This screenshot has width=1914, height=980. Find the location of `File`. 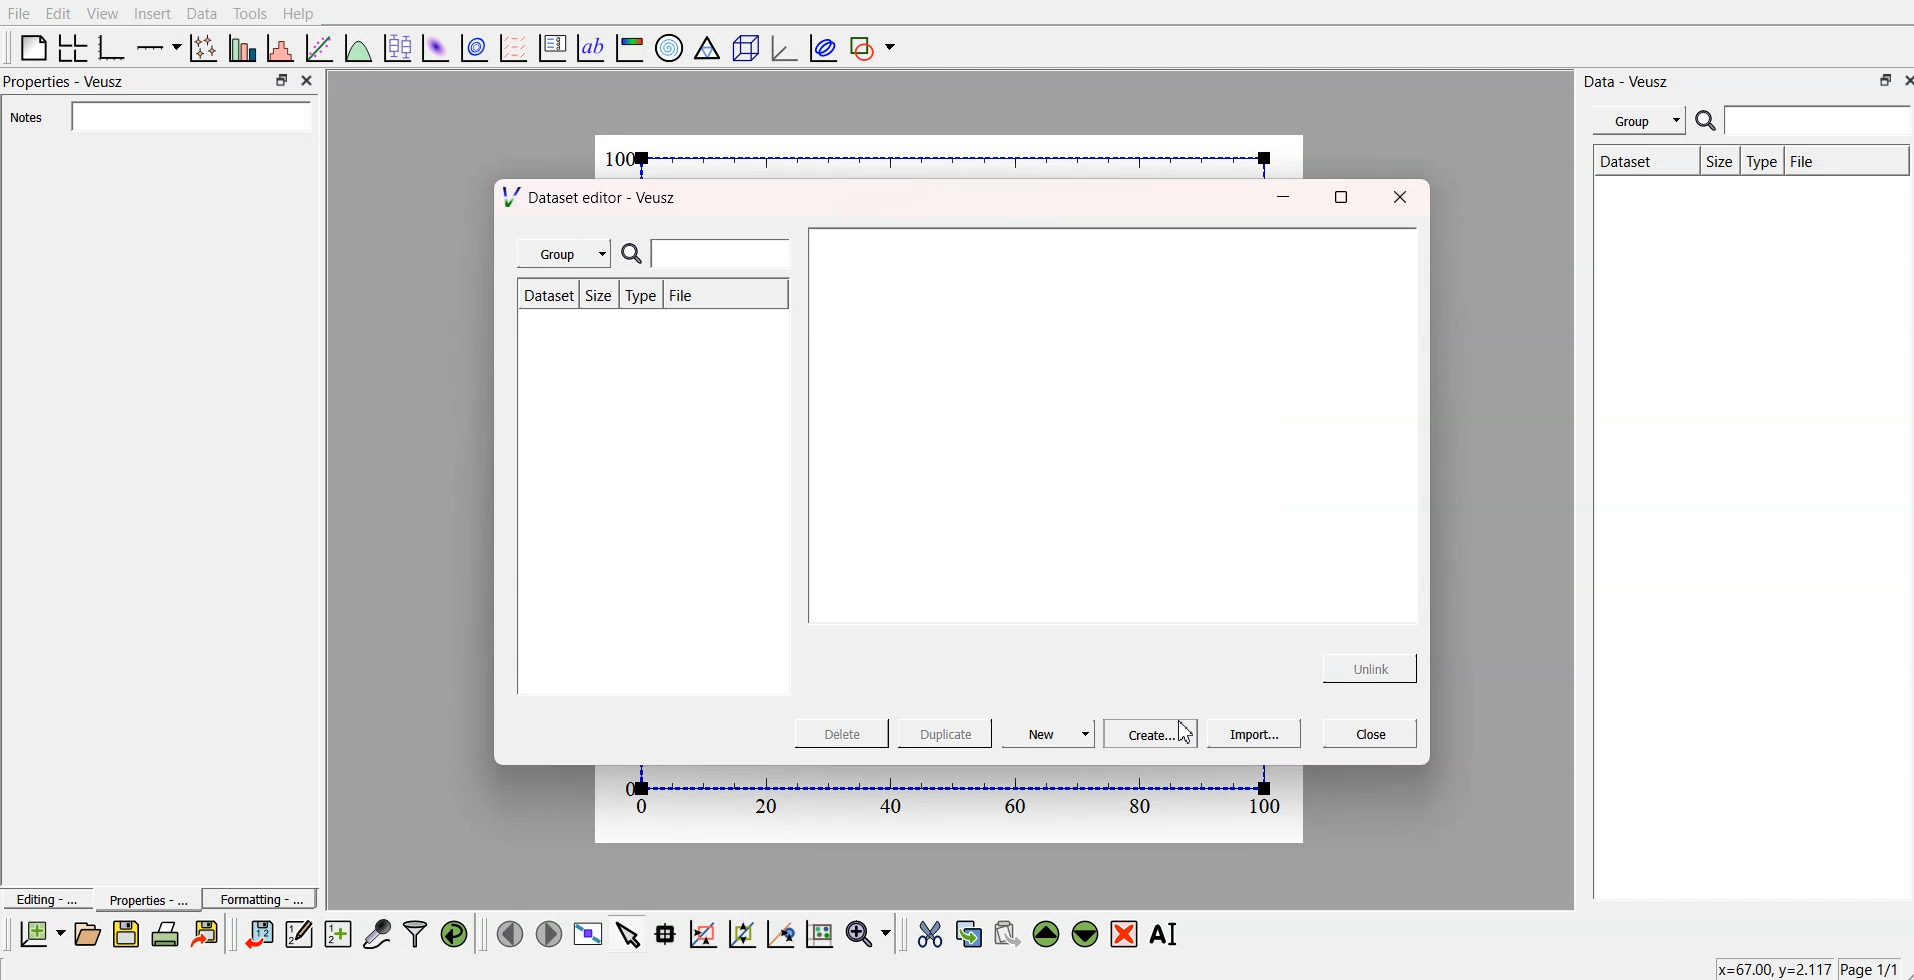

File is located at coordinates (19, 14).